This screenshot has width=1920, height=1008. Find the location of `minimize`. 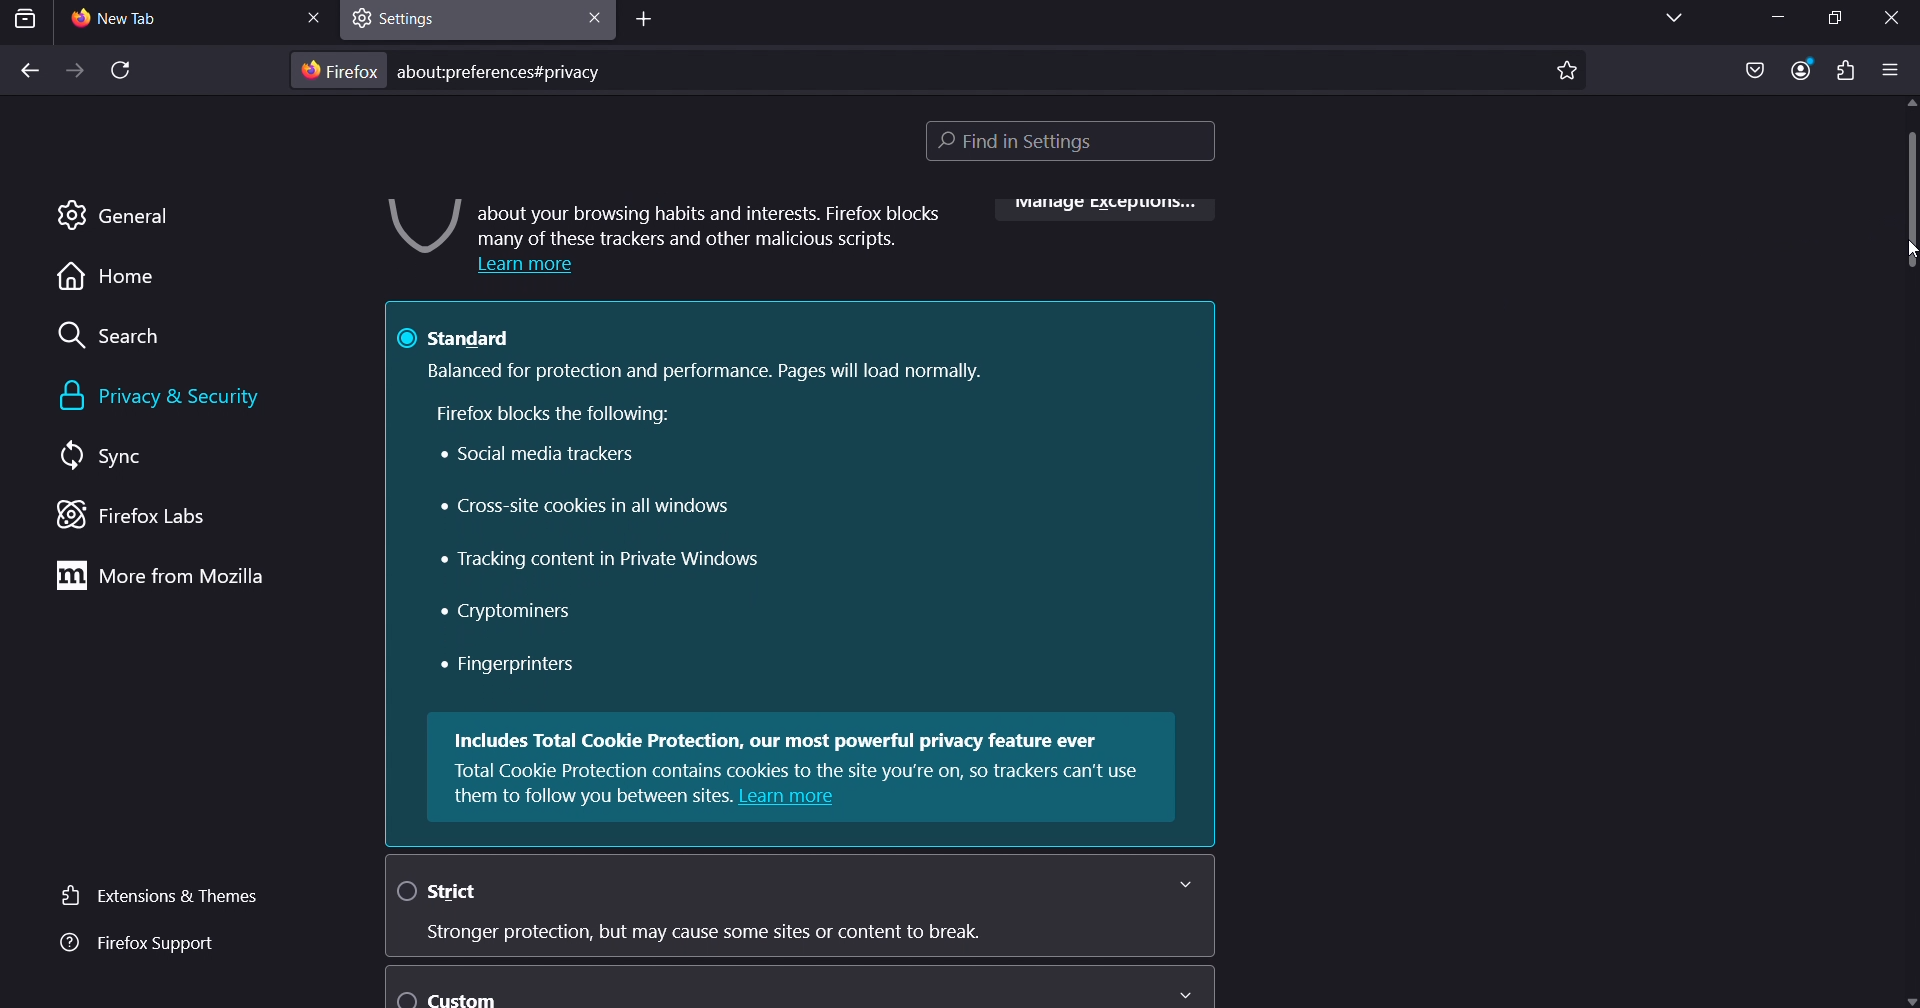

minimize is located at coordinates (1774, 20).